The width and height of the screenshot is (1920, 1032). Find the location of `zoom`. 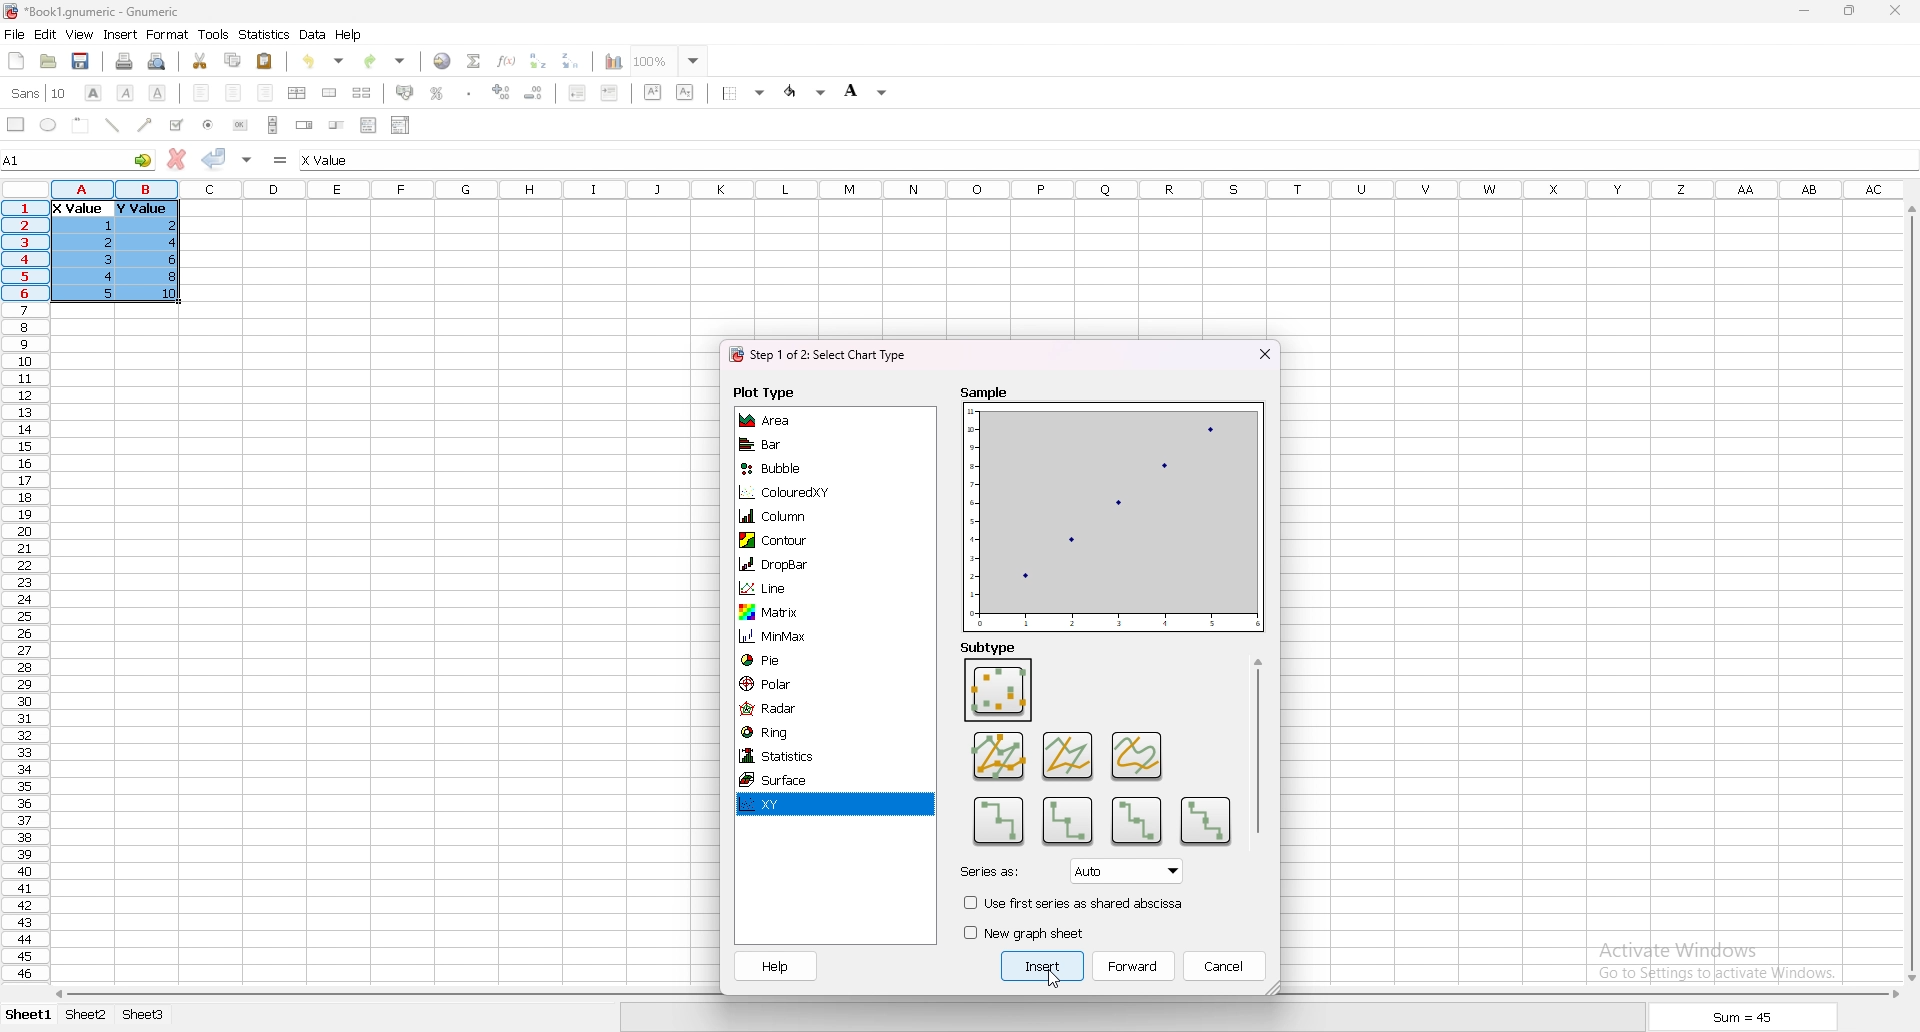

zoom is located at coordinates (669, 60).